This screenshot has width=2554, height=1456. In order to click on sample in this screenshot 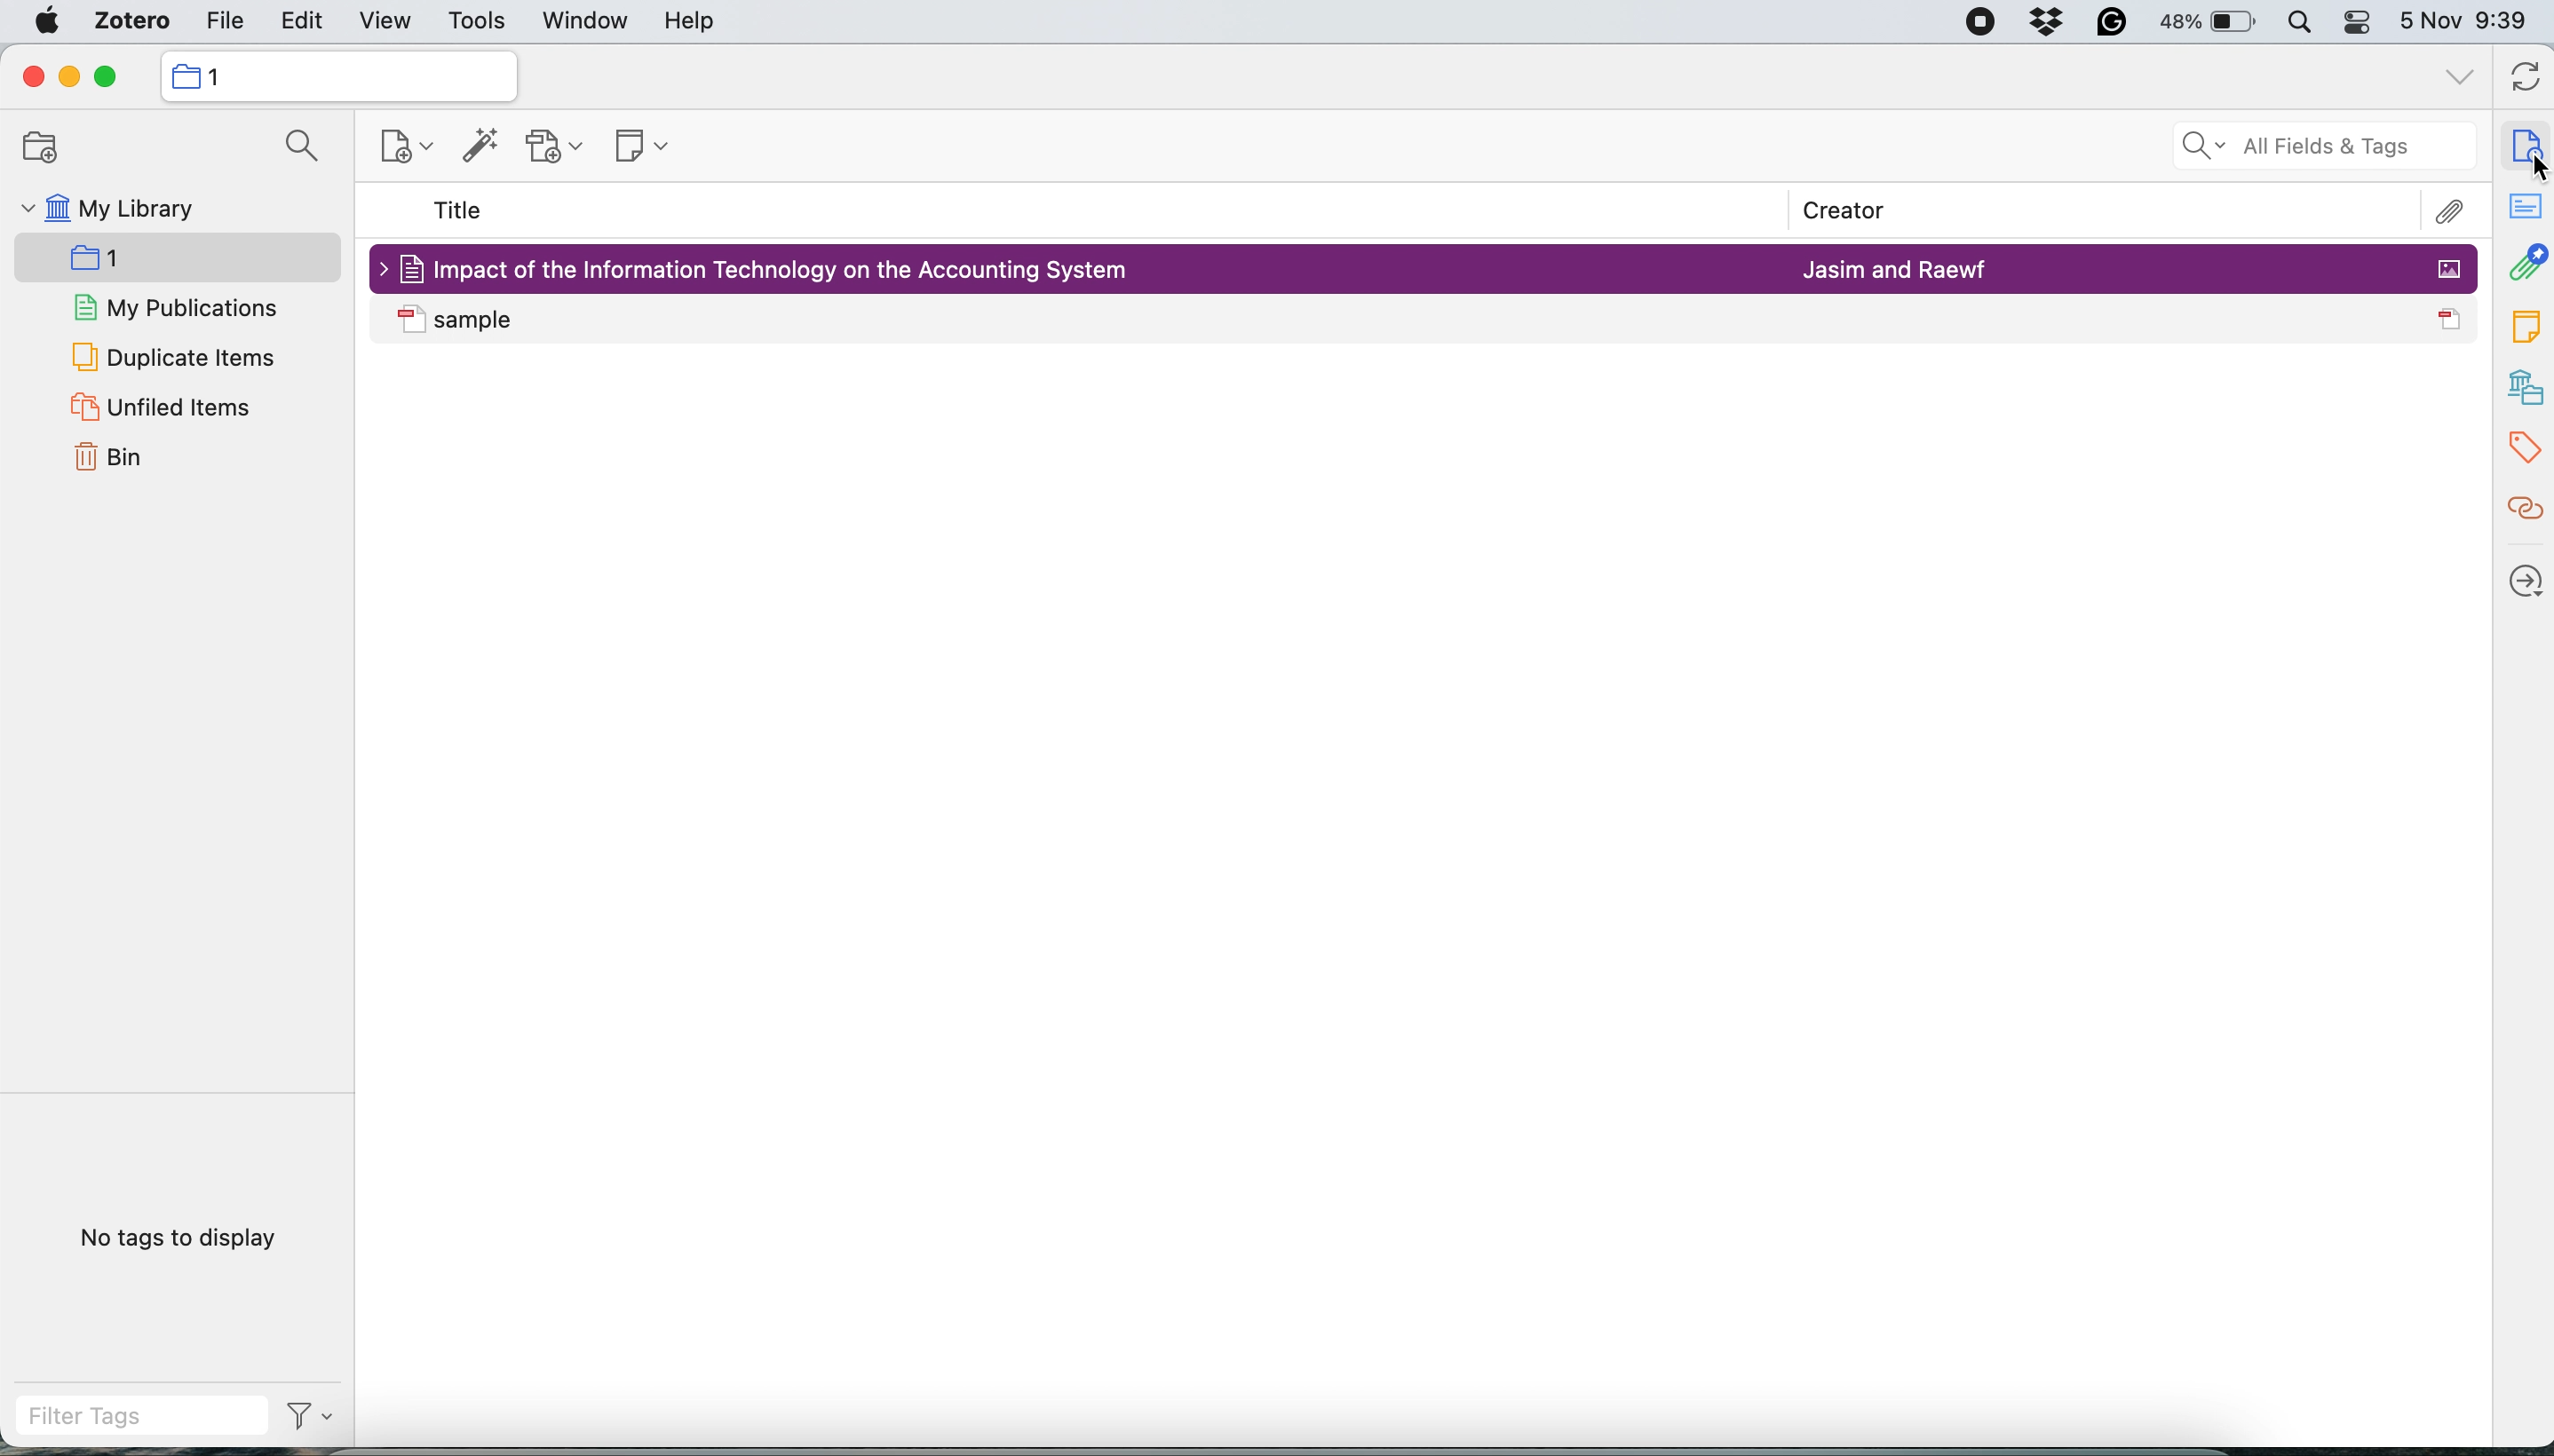, I will do `click(463, 321)`.